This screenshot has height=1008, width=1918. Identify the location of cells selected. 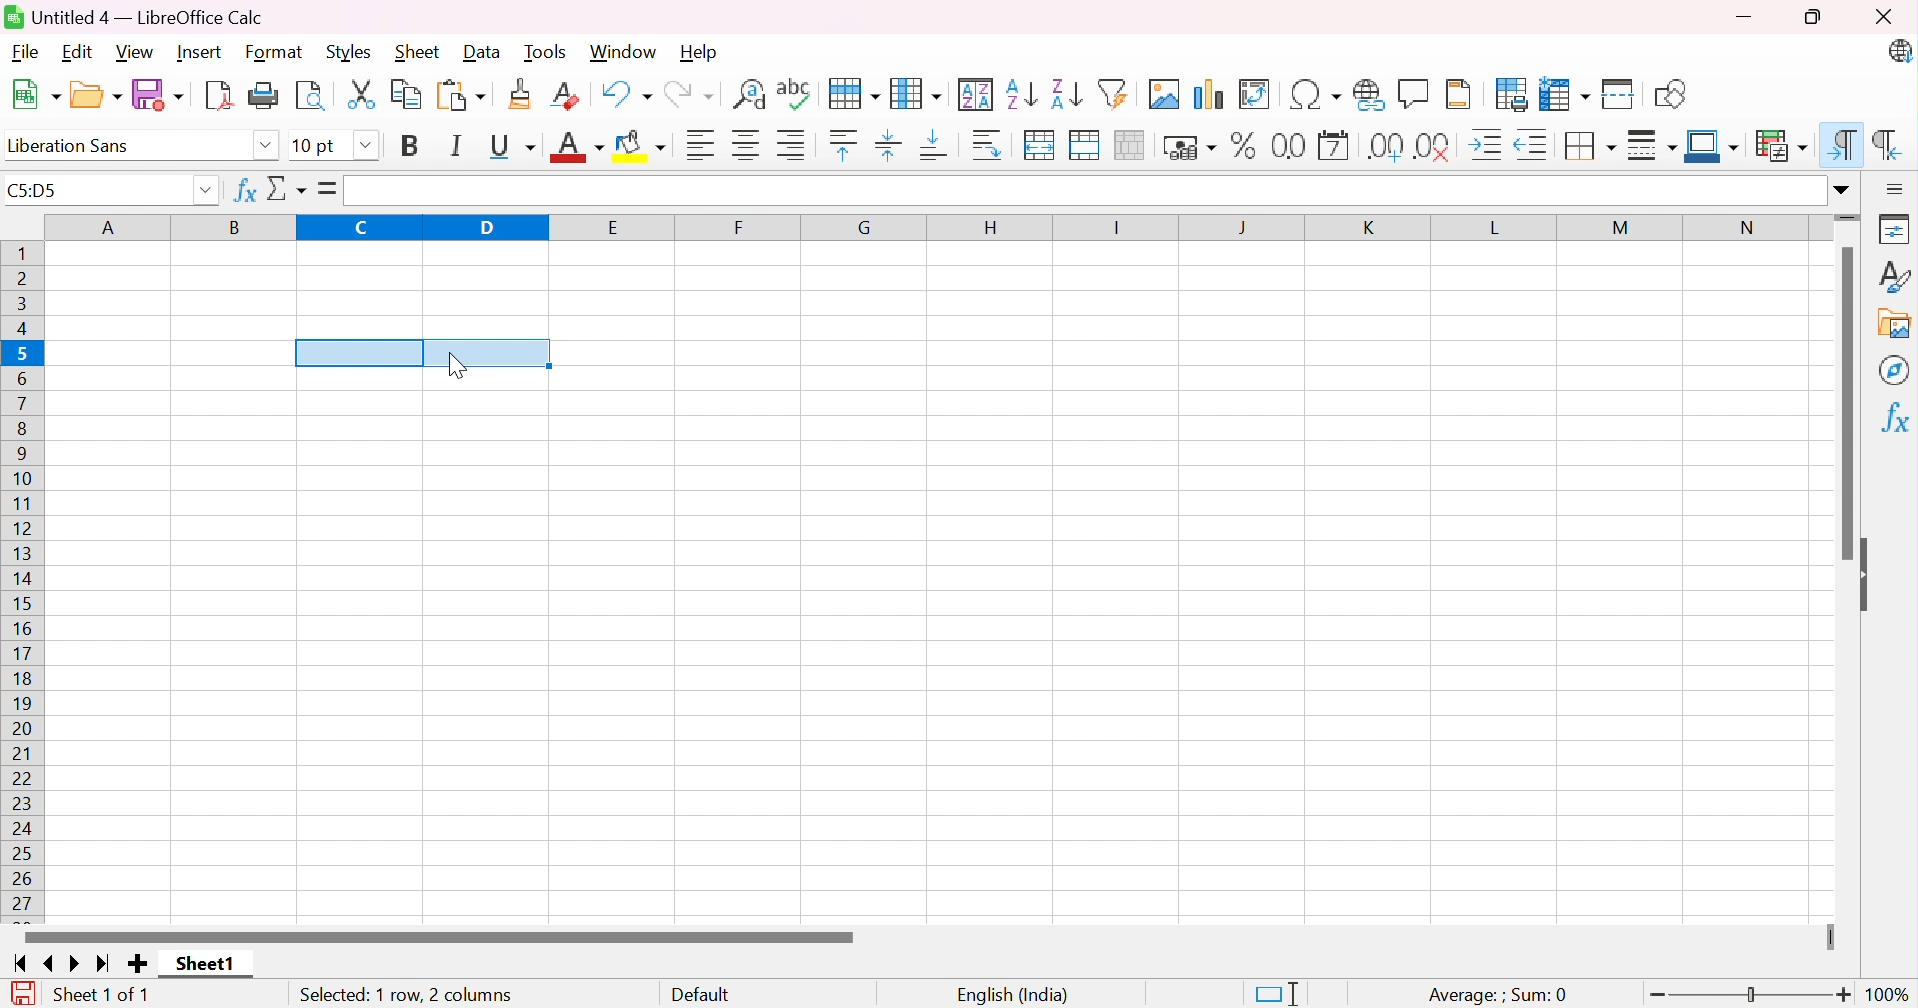
(422, 351).